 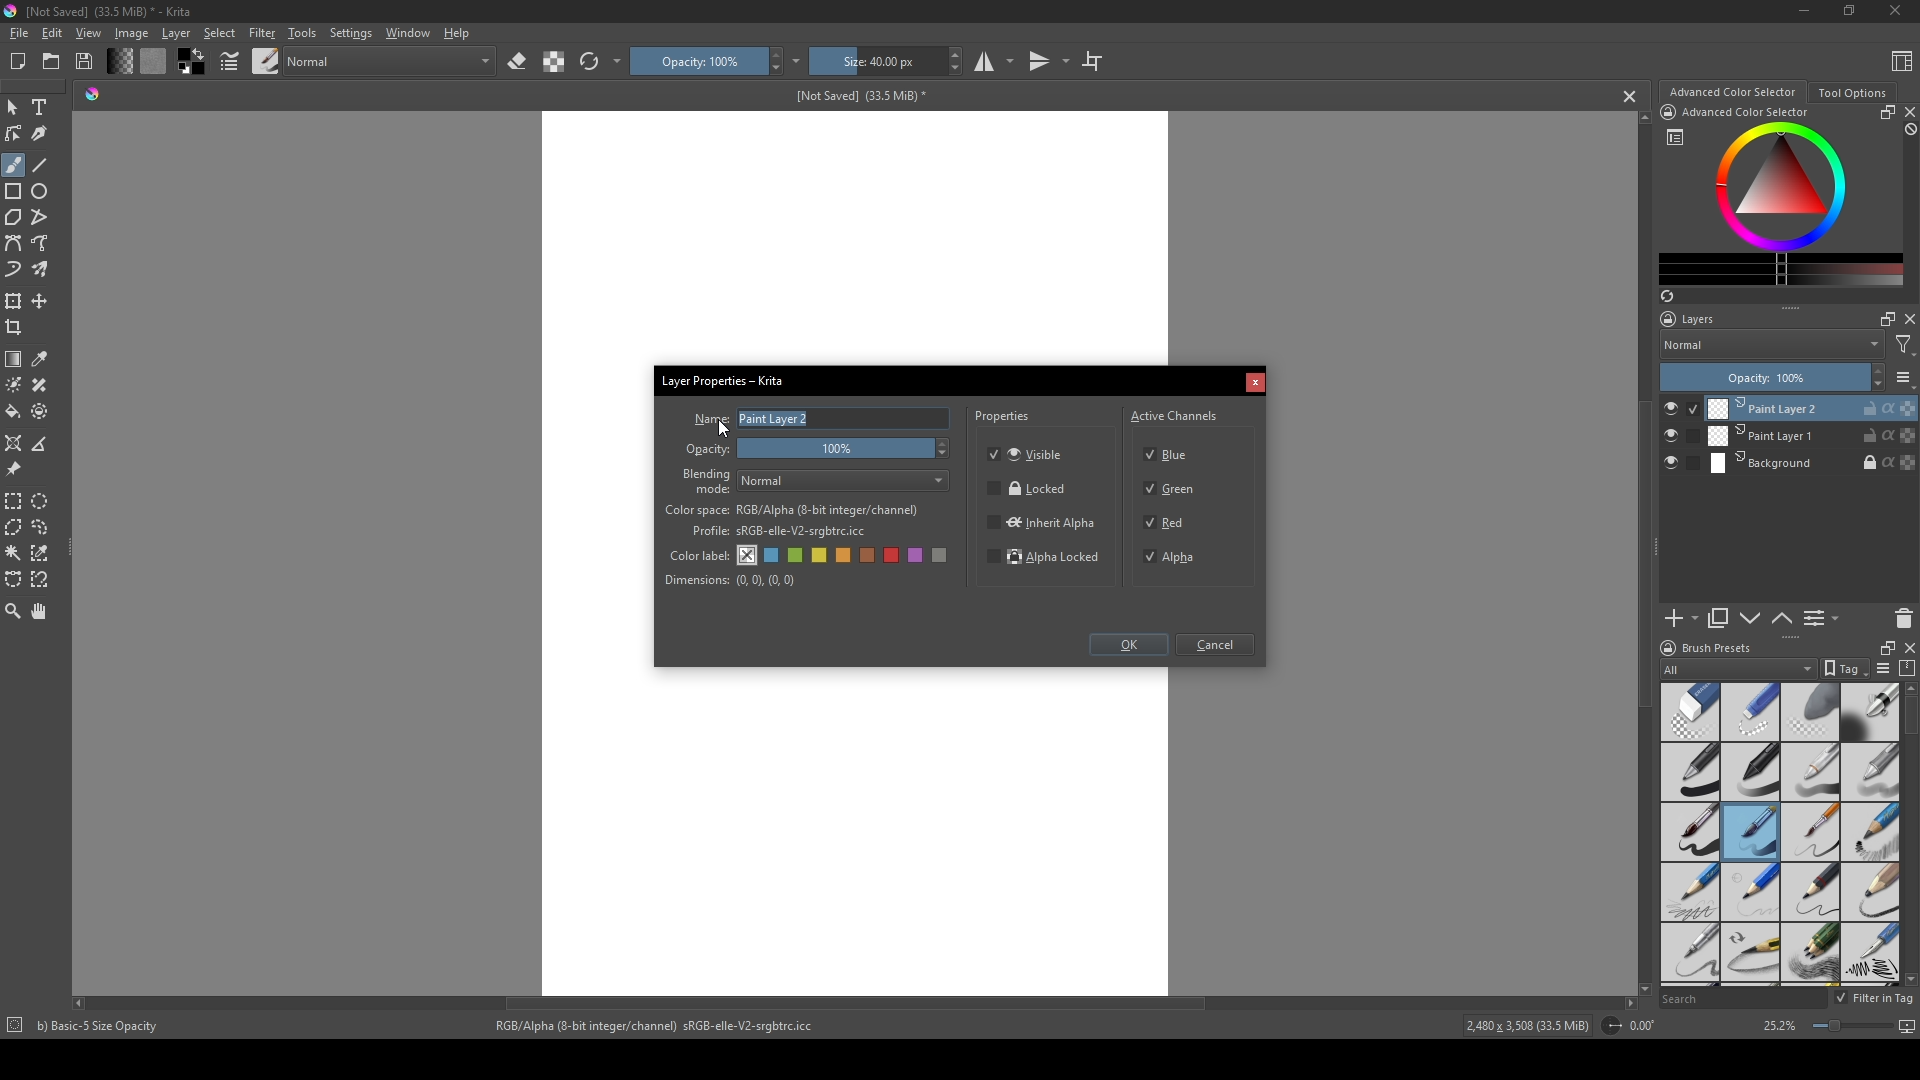 I want to click on bezier curve, so click(x=14, y=580).